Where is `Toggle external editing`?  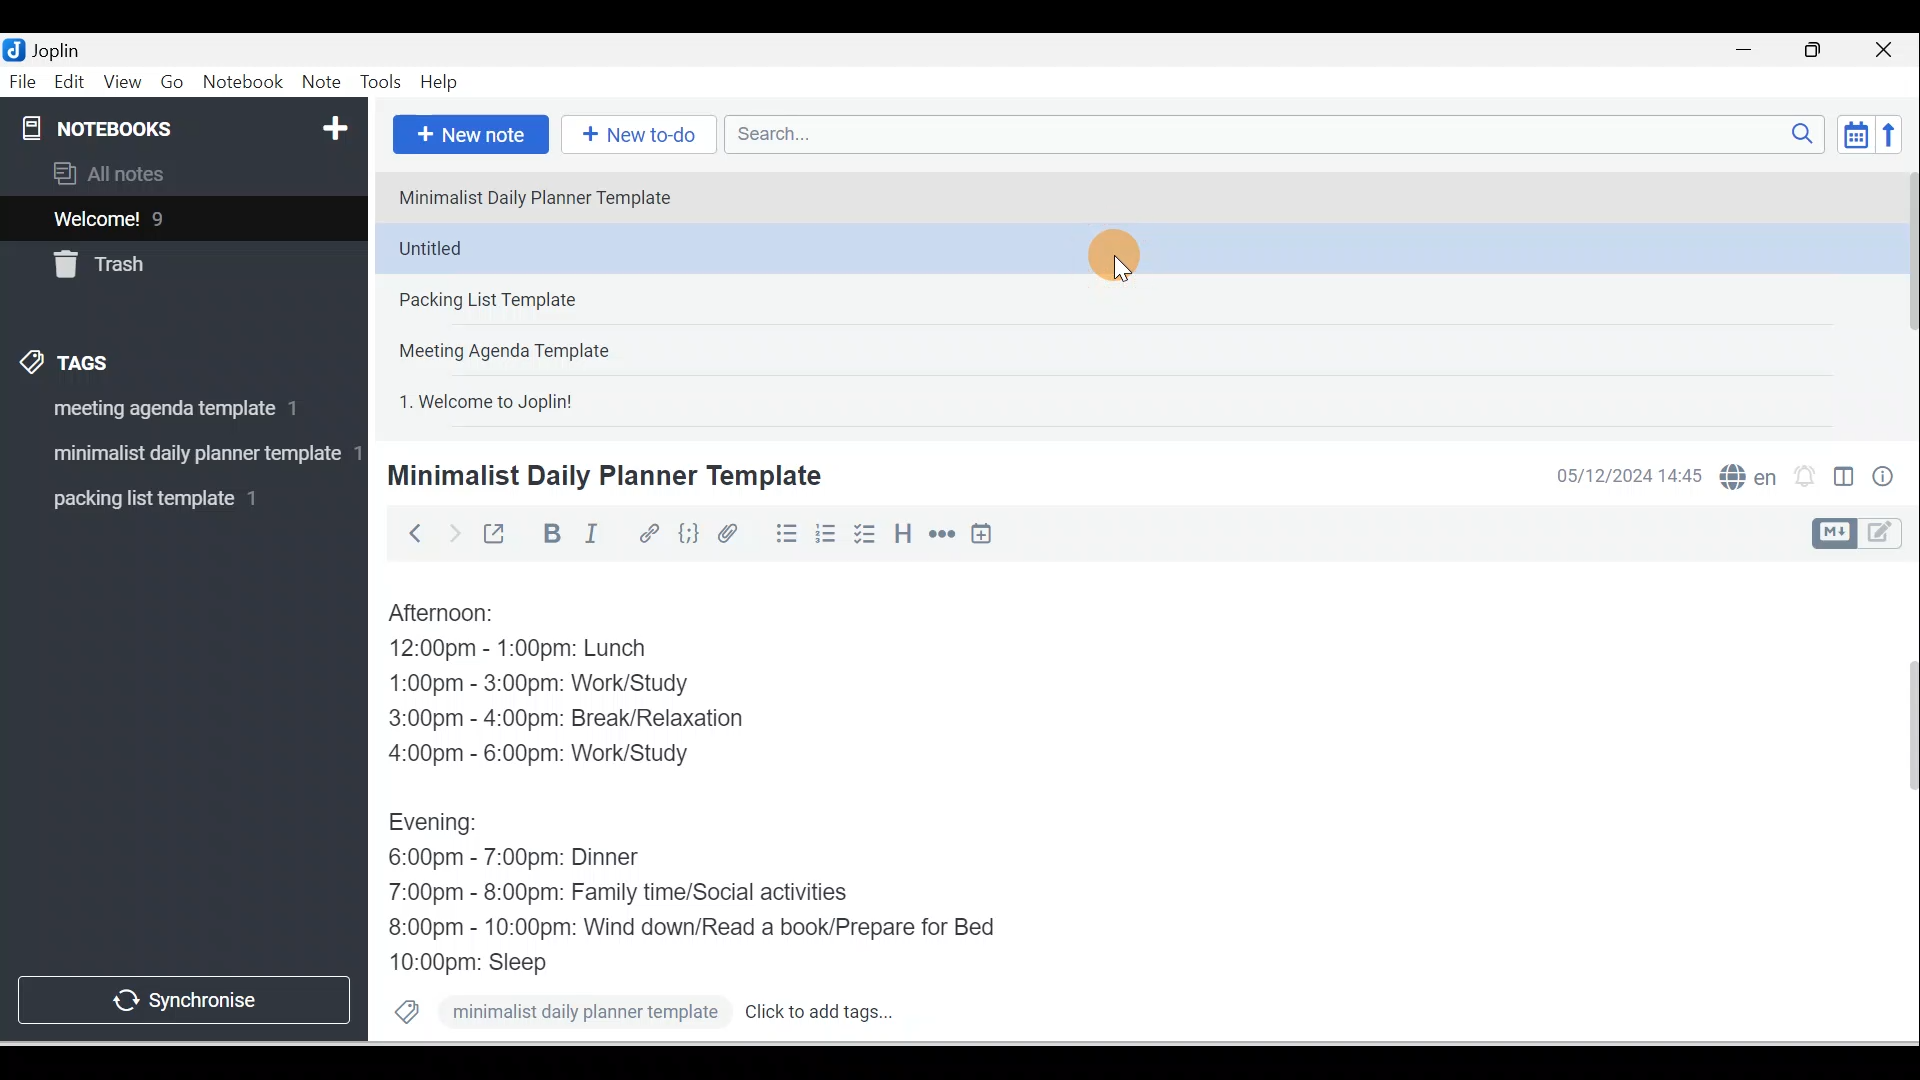
Toggle external editing is located at coordinates (497, 538).